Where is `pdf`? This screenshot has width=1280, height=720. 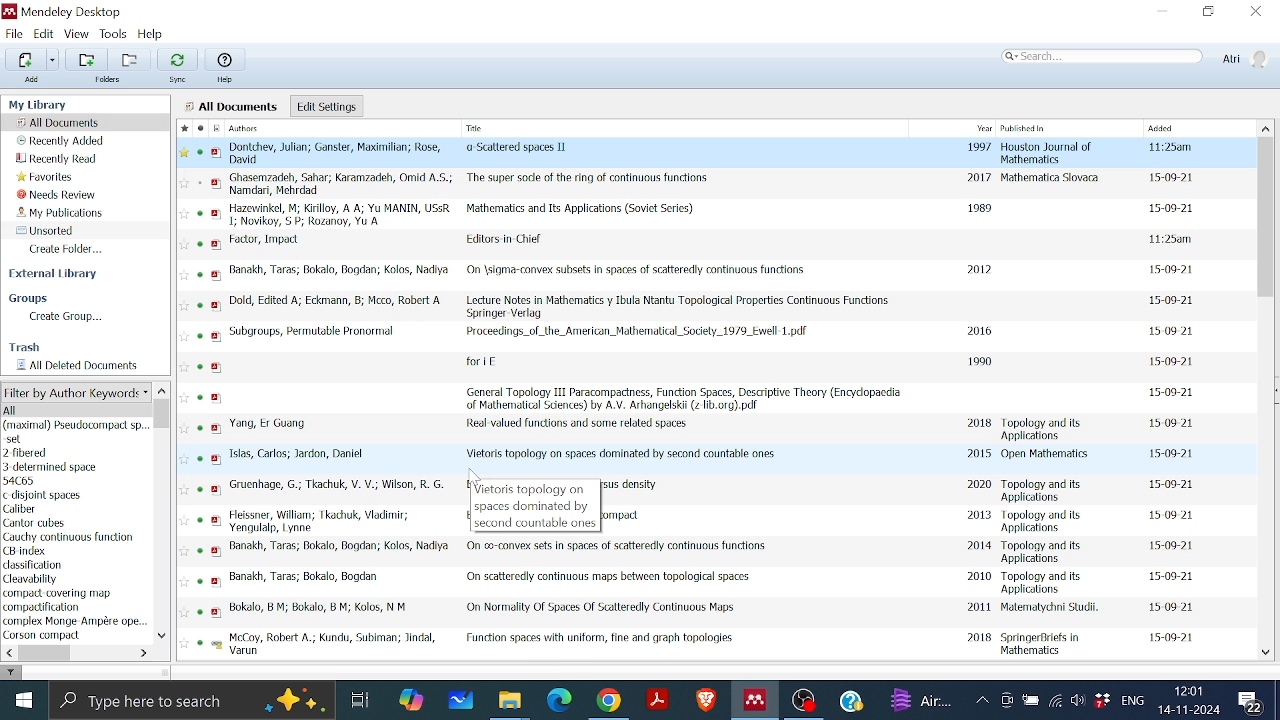
pdf is located at coordinates (215, 247).